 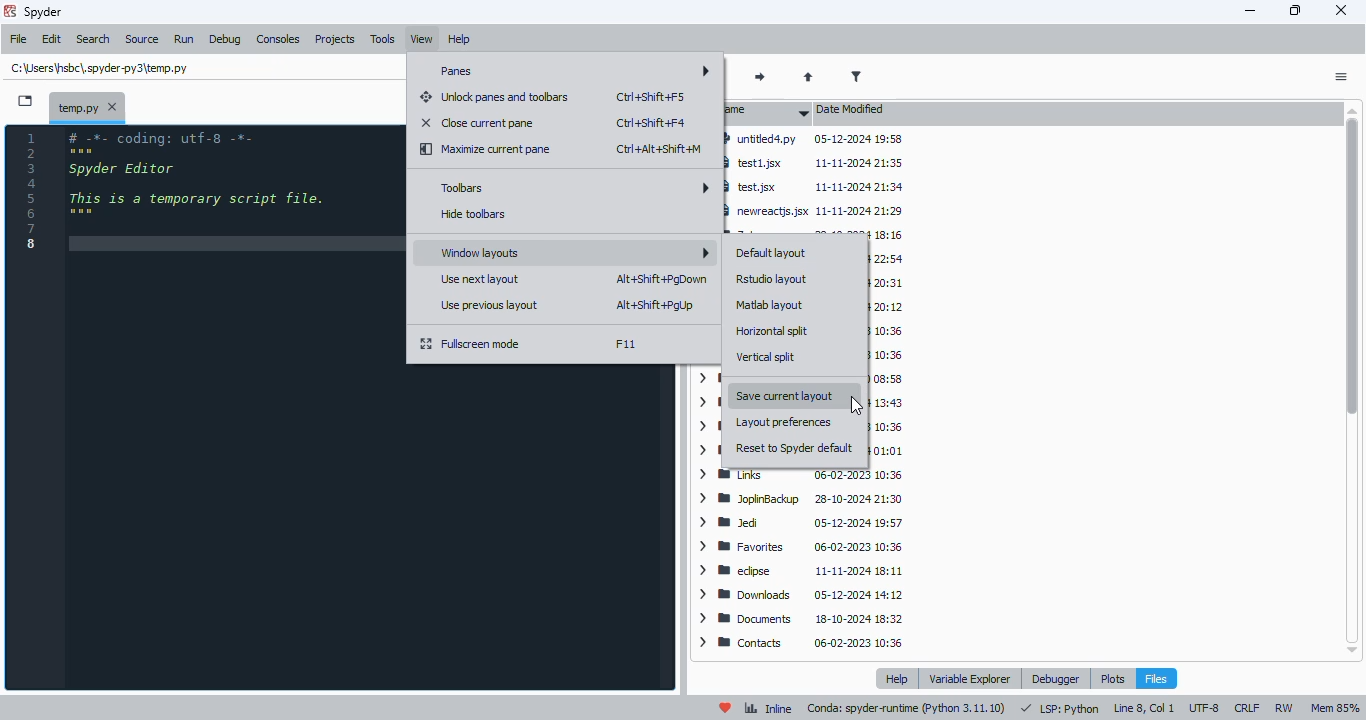 I want to click on close, so click(x=1342, y=9).